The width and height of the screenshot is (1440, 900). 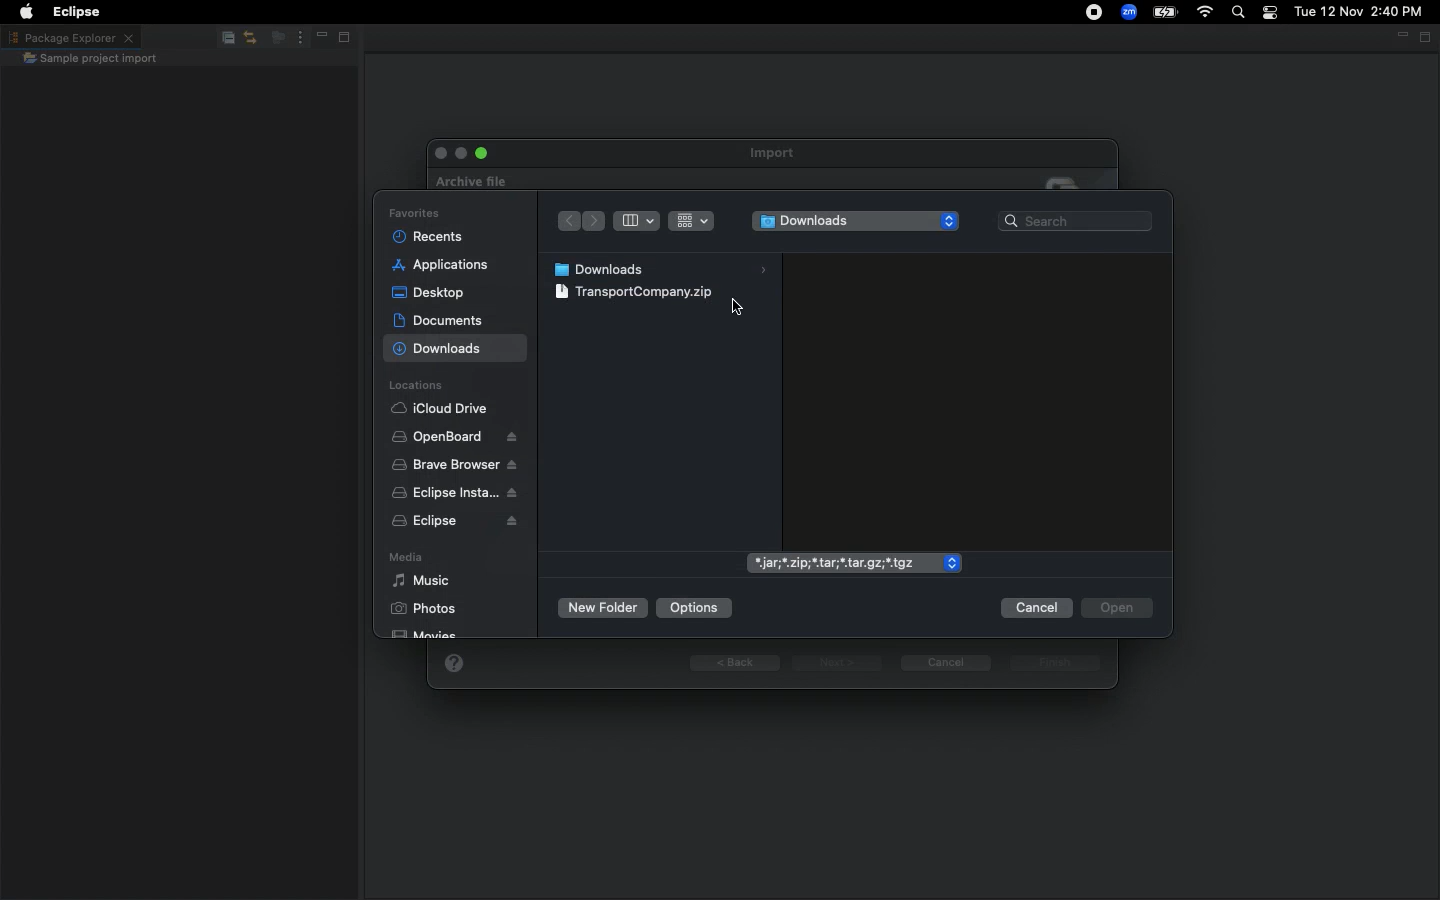 What do you see at coordinates (1085, 14) in the screenshot?
I see `Recording` at bounding box center [1085, 14].